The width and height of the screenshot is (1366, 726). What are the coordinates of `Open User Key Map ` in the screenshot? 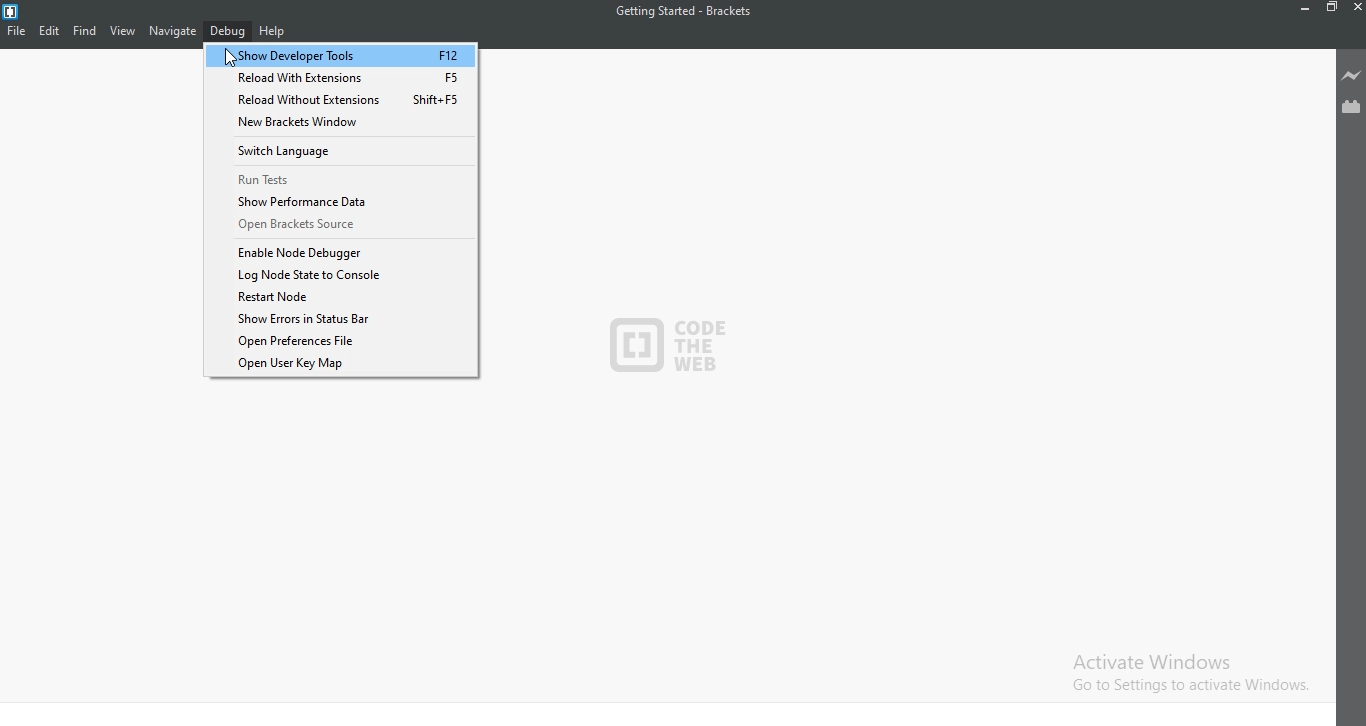 It's located at (337, 365).